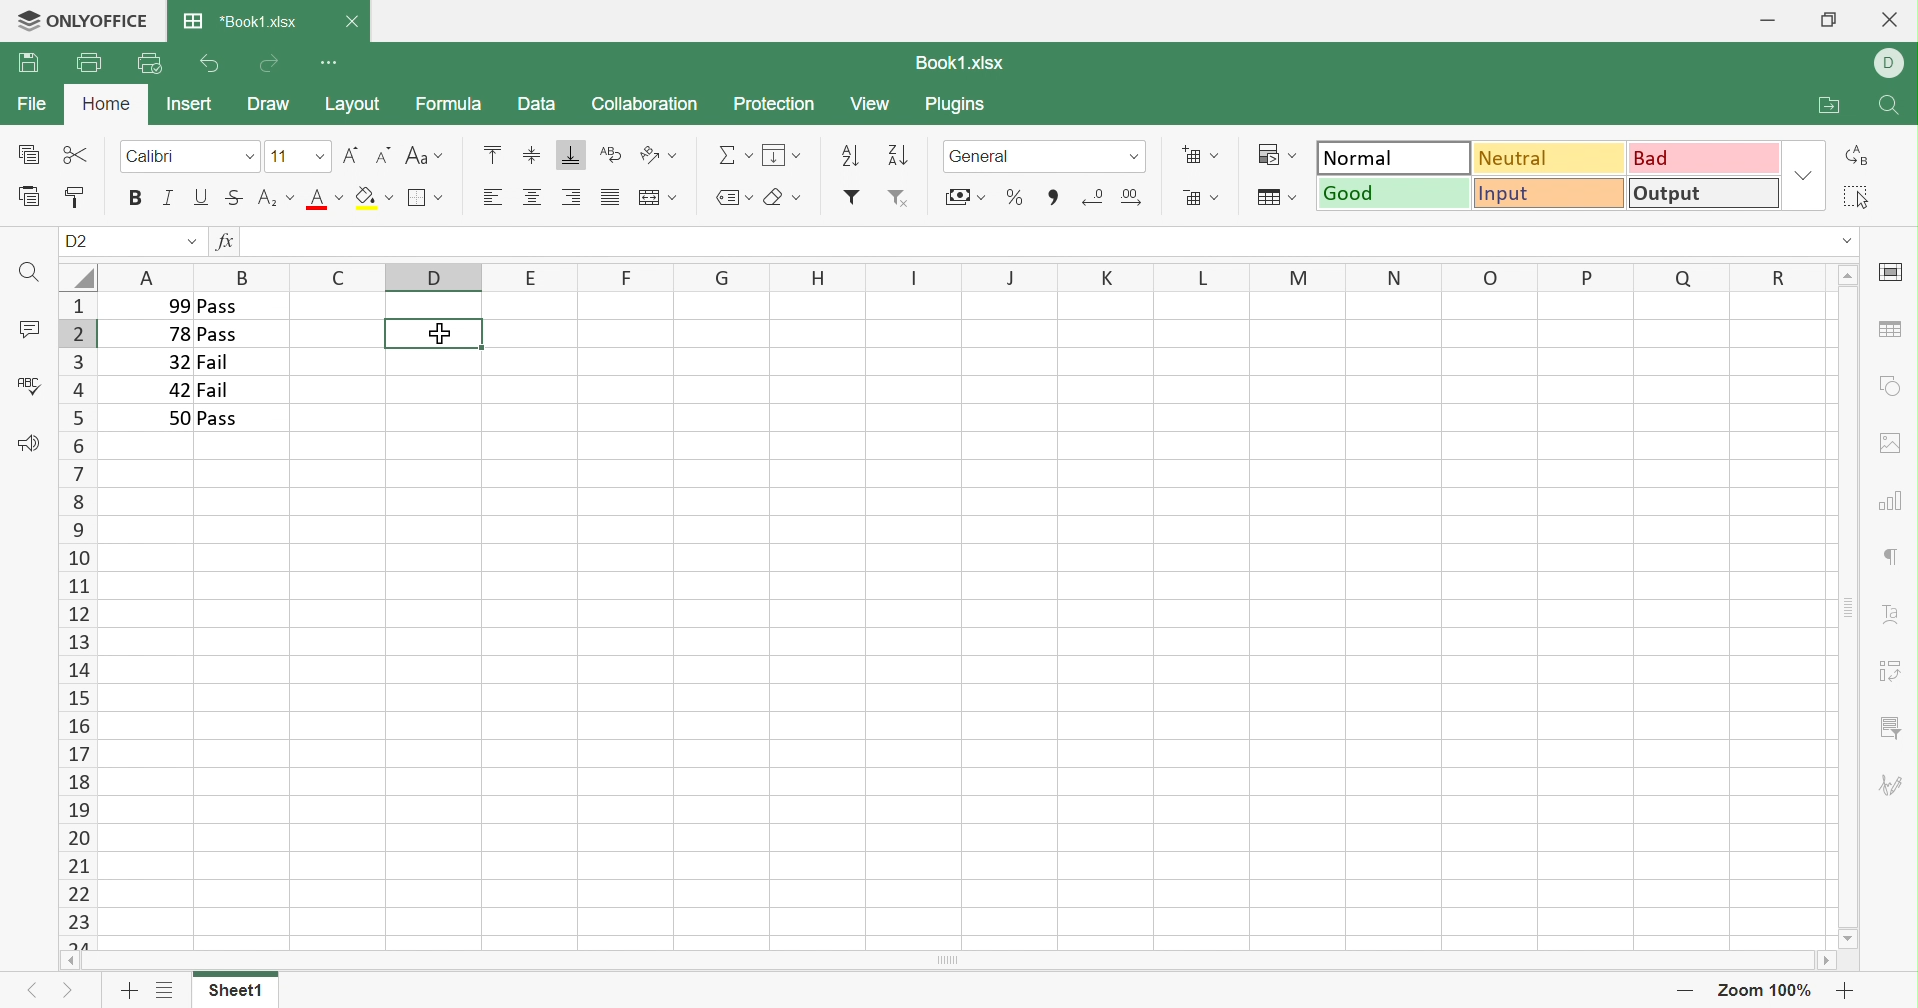 This screenshot has height=1008, width=1918. What do you see at coordinates (1893, 65) in the screenshot?
I see `DELL` at bounding box center [1893, 65].